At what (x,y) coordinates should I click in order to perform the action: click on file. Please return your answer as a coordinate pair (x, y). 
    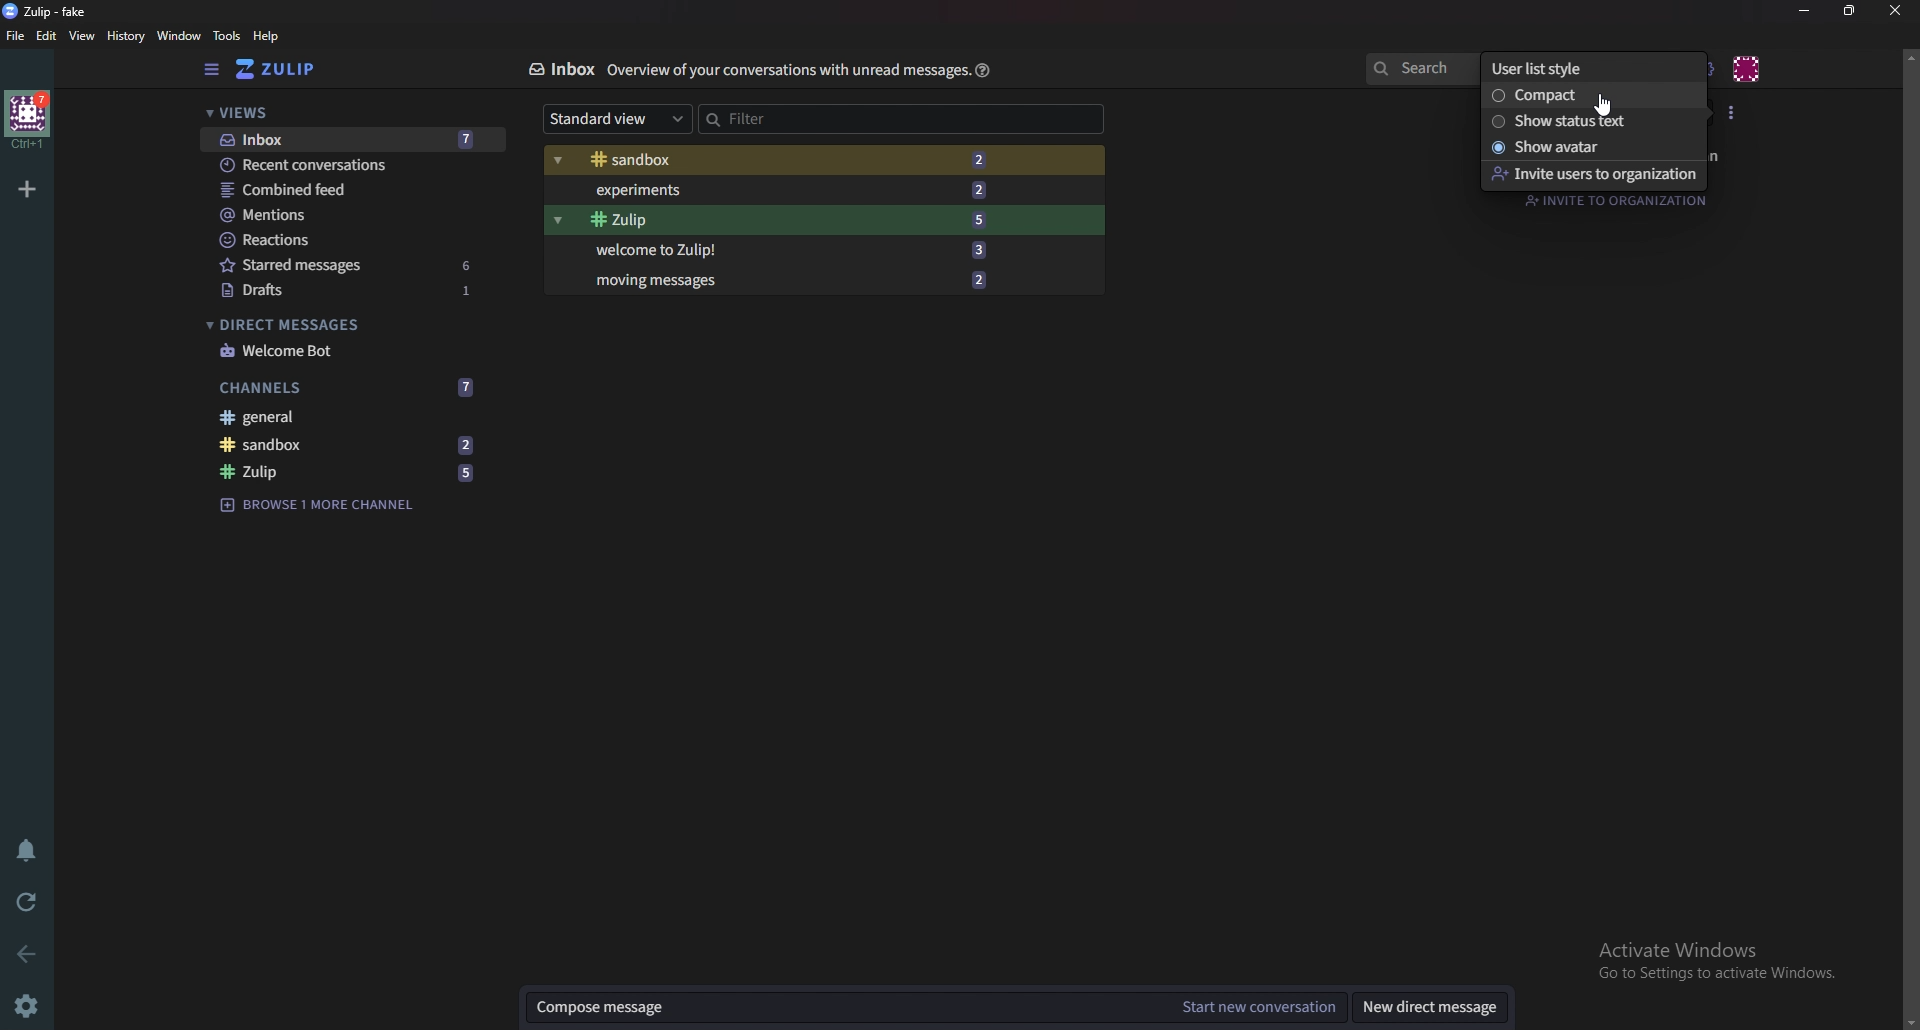
    Looking at the image, I should click on (16, 35).